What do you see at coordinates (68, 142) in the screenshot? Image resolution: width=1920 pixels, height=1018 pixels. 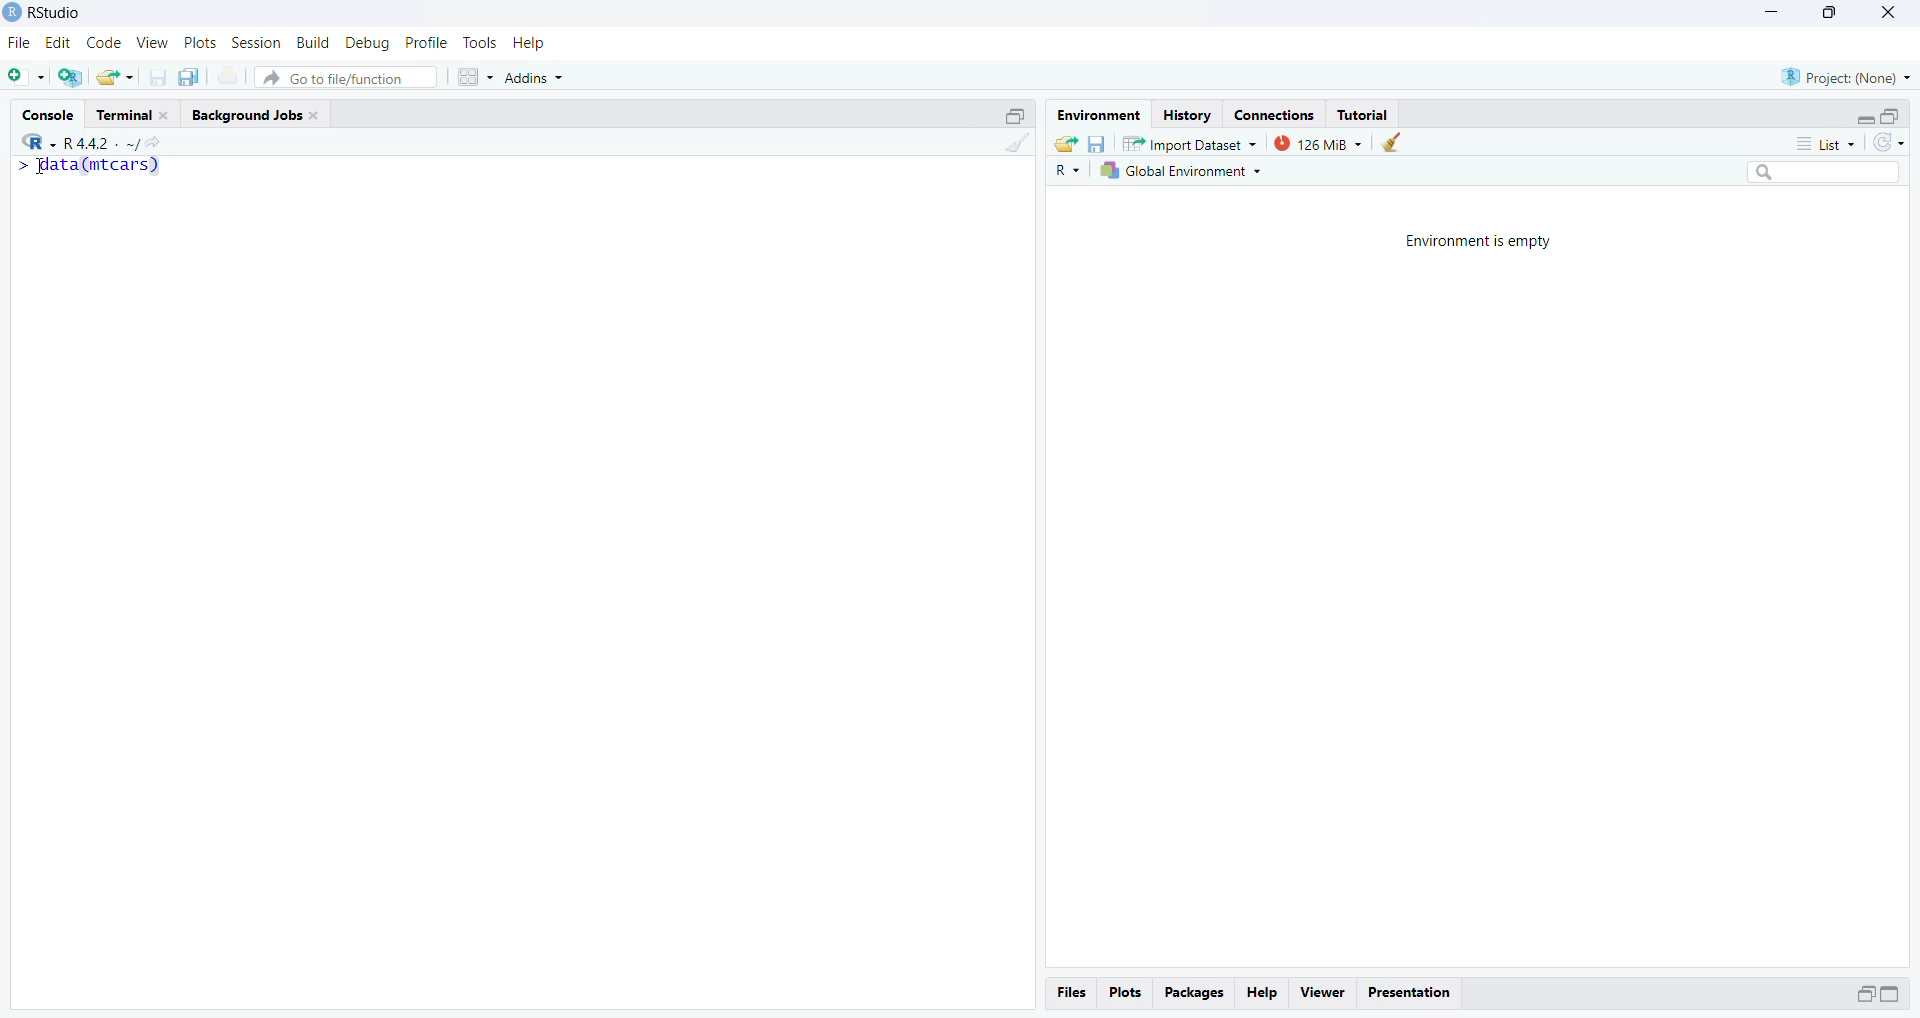 I see `R 4.4.2.` at bounding box center [68, 142].